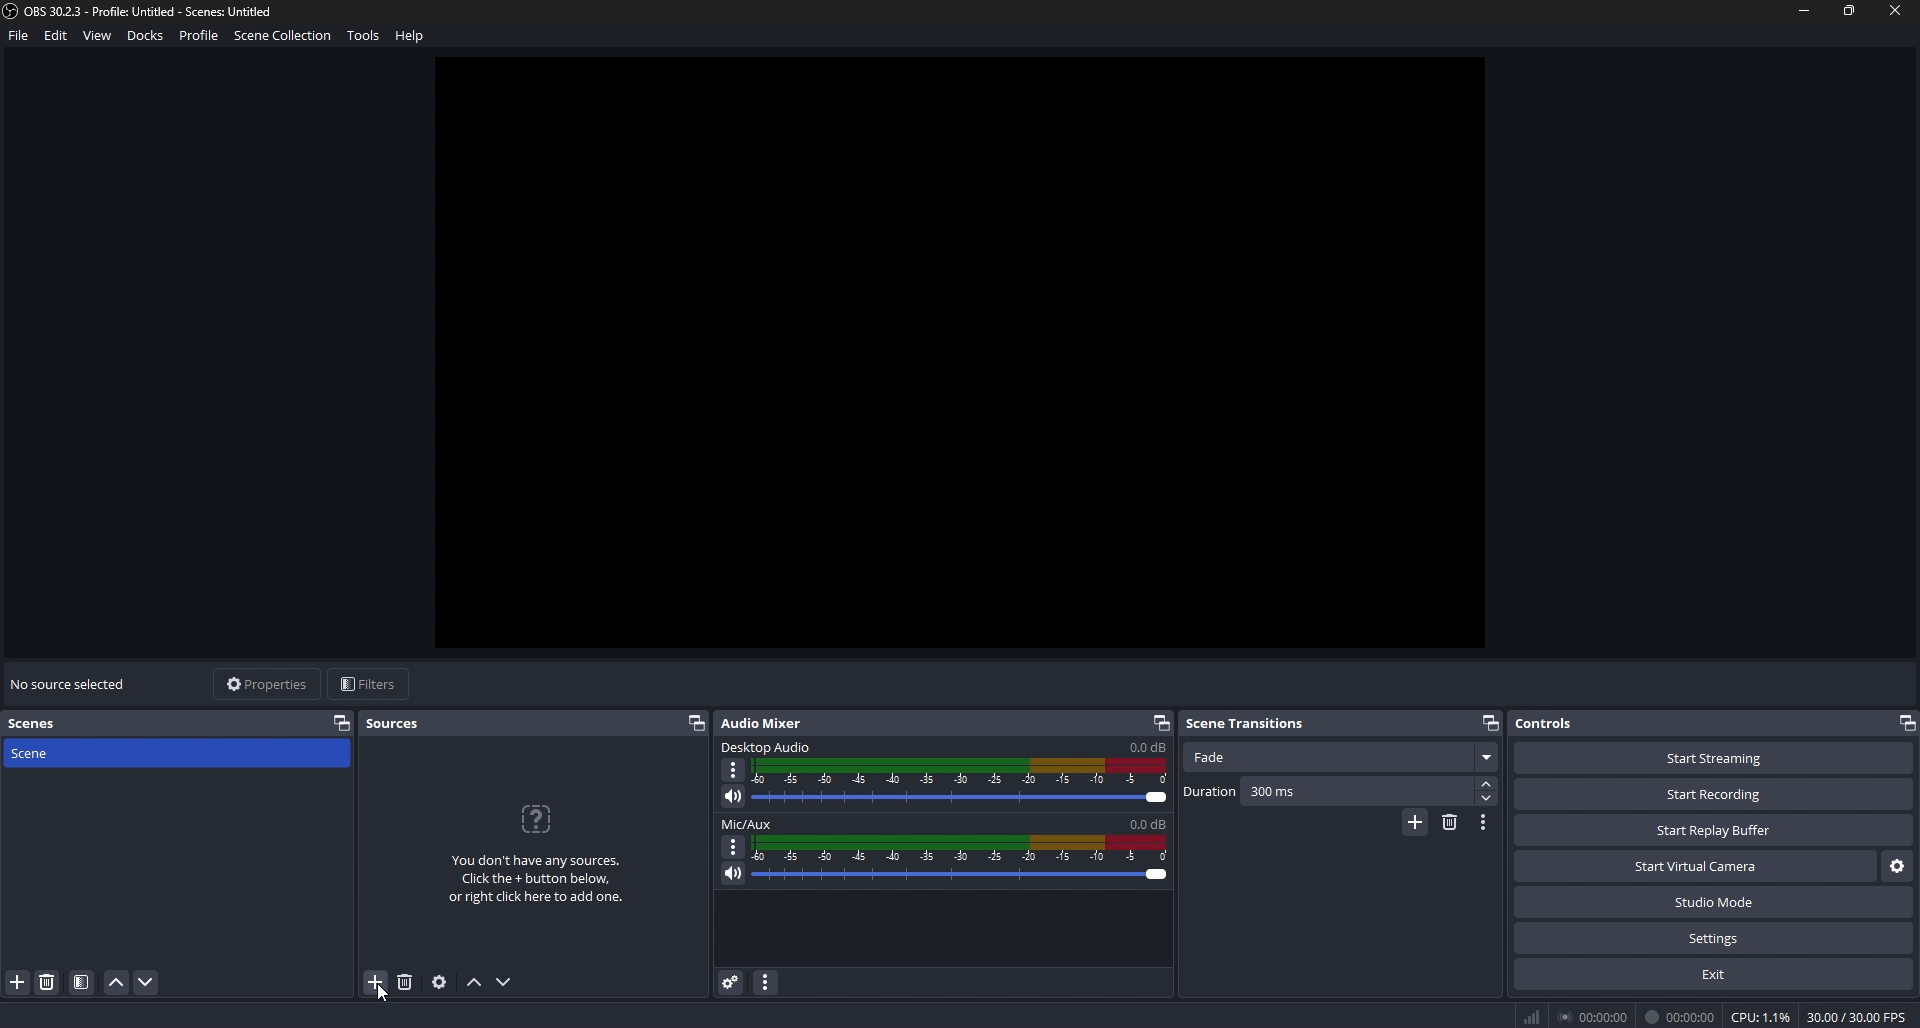  What do you see at coordinates (734, 796) in the screenshot?
I see `mute` at bounding box center [734, 796].